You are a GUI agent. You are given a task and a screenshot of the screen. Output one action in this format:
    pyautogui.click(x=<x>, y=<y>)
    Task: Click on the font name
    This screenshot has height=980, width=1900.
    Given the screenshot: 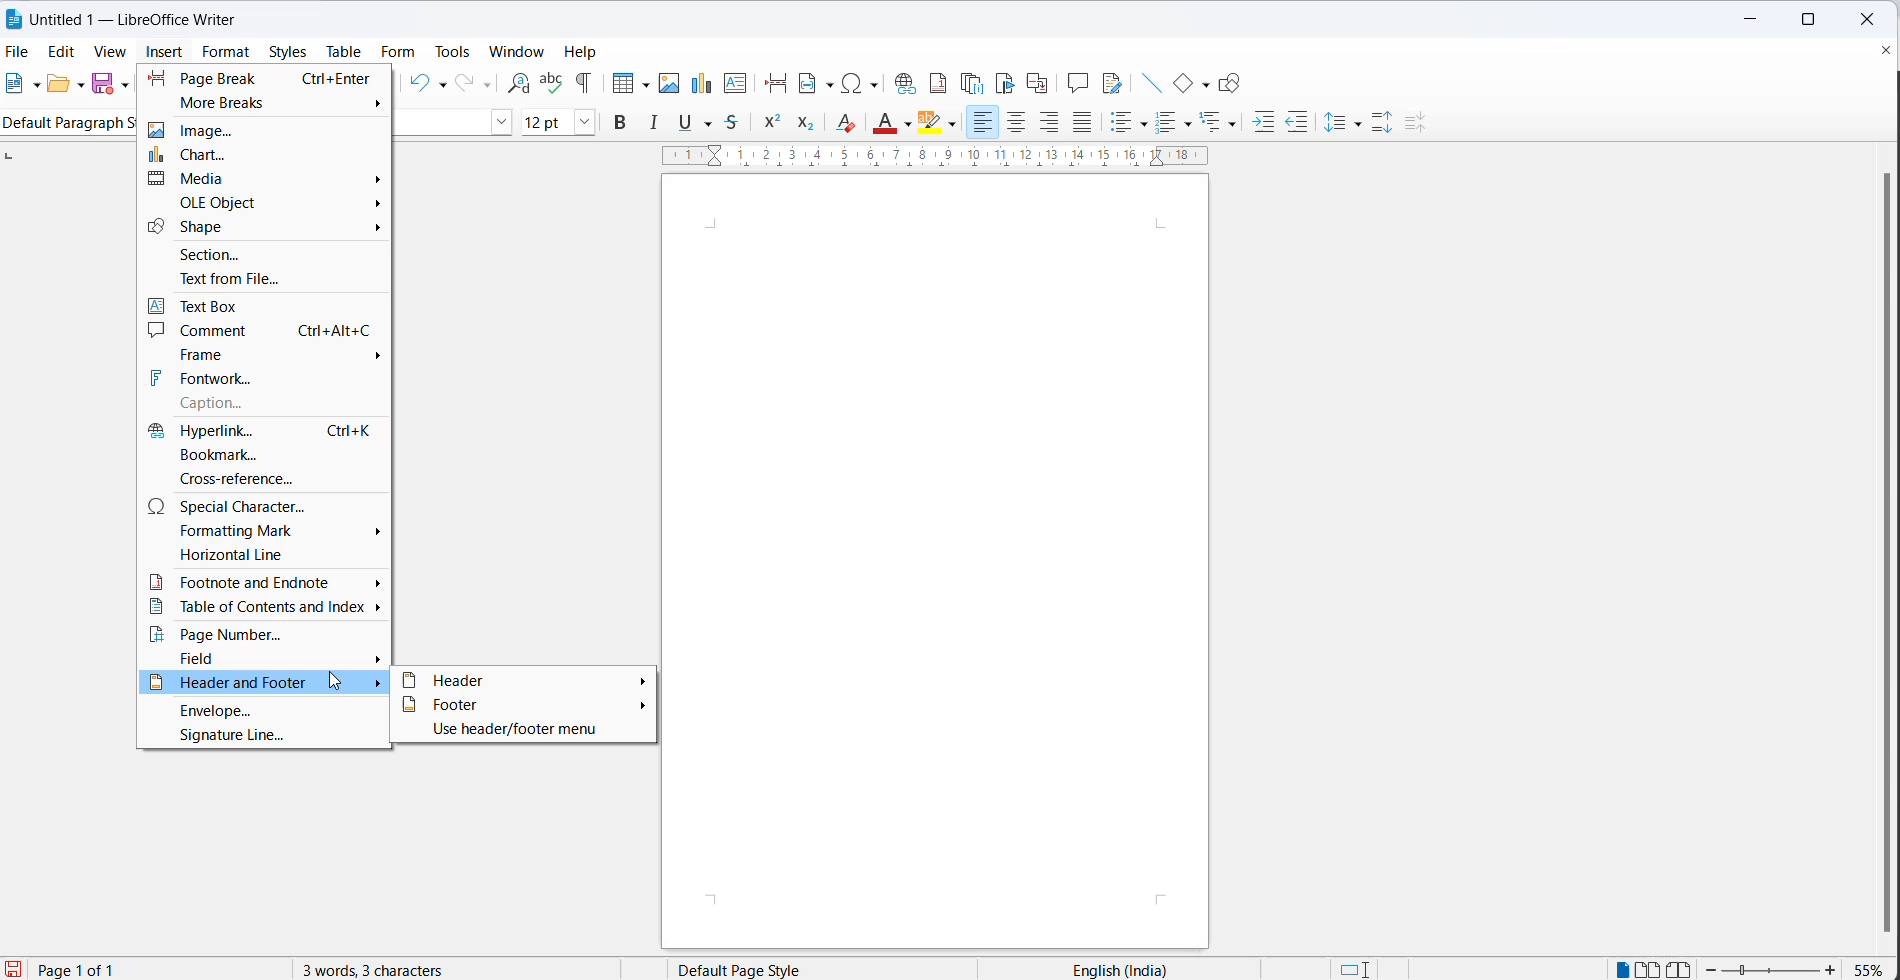 What is the action you would take?
    pyautogui.click(x=440, y=122)
    